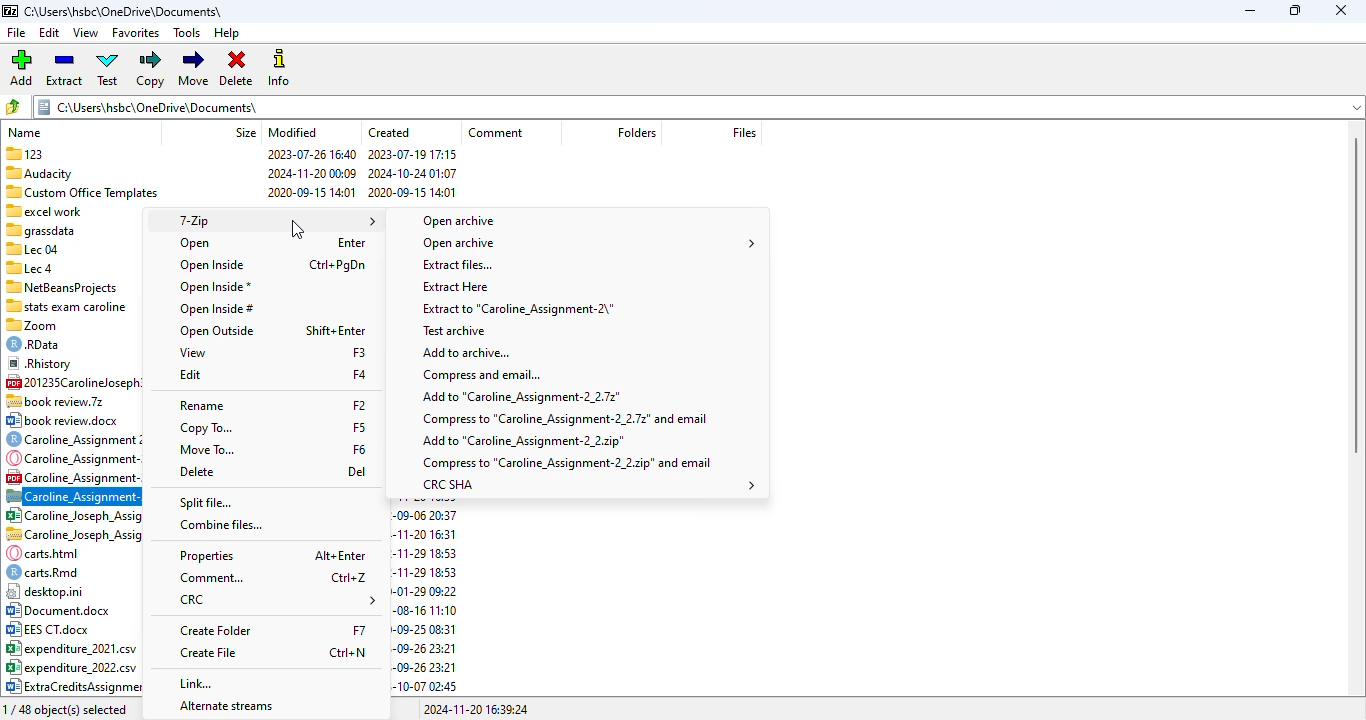 Image resolution: width=1366 pixels, height=720 pixels. What do you see at coordinates (22, 68) in the screenshot?
I see `add` at bounding box center [22, 68].